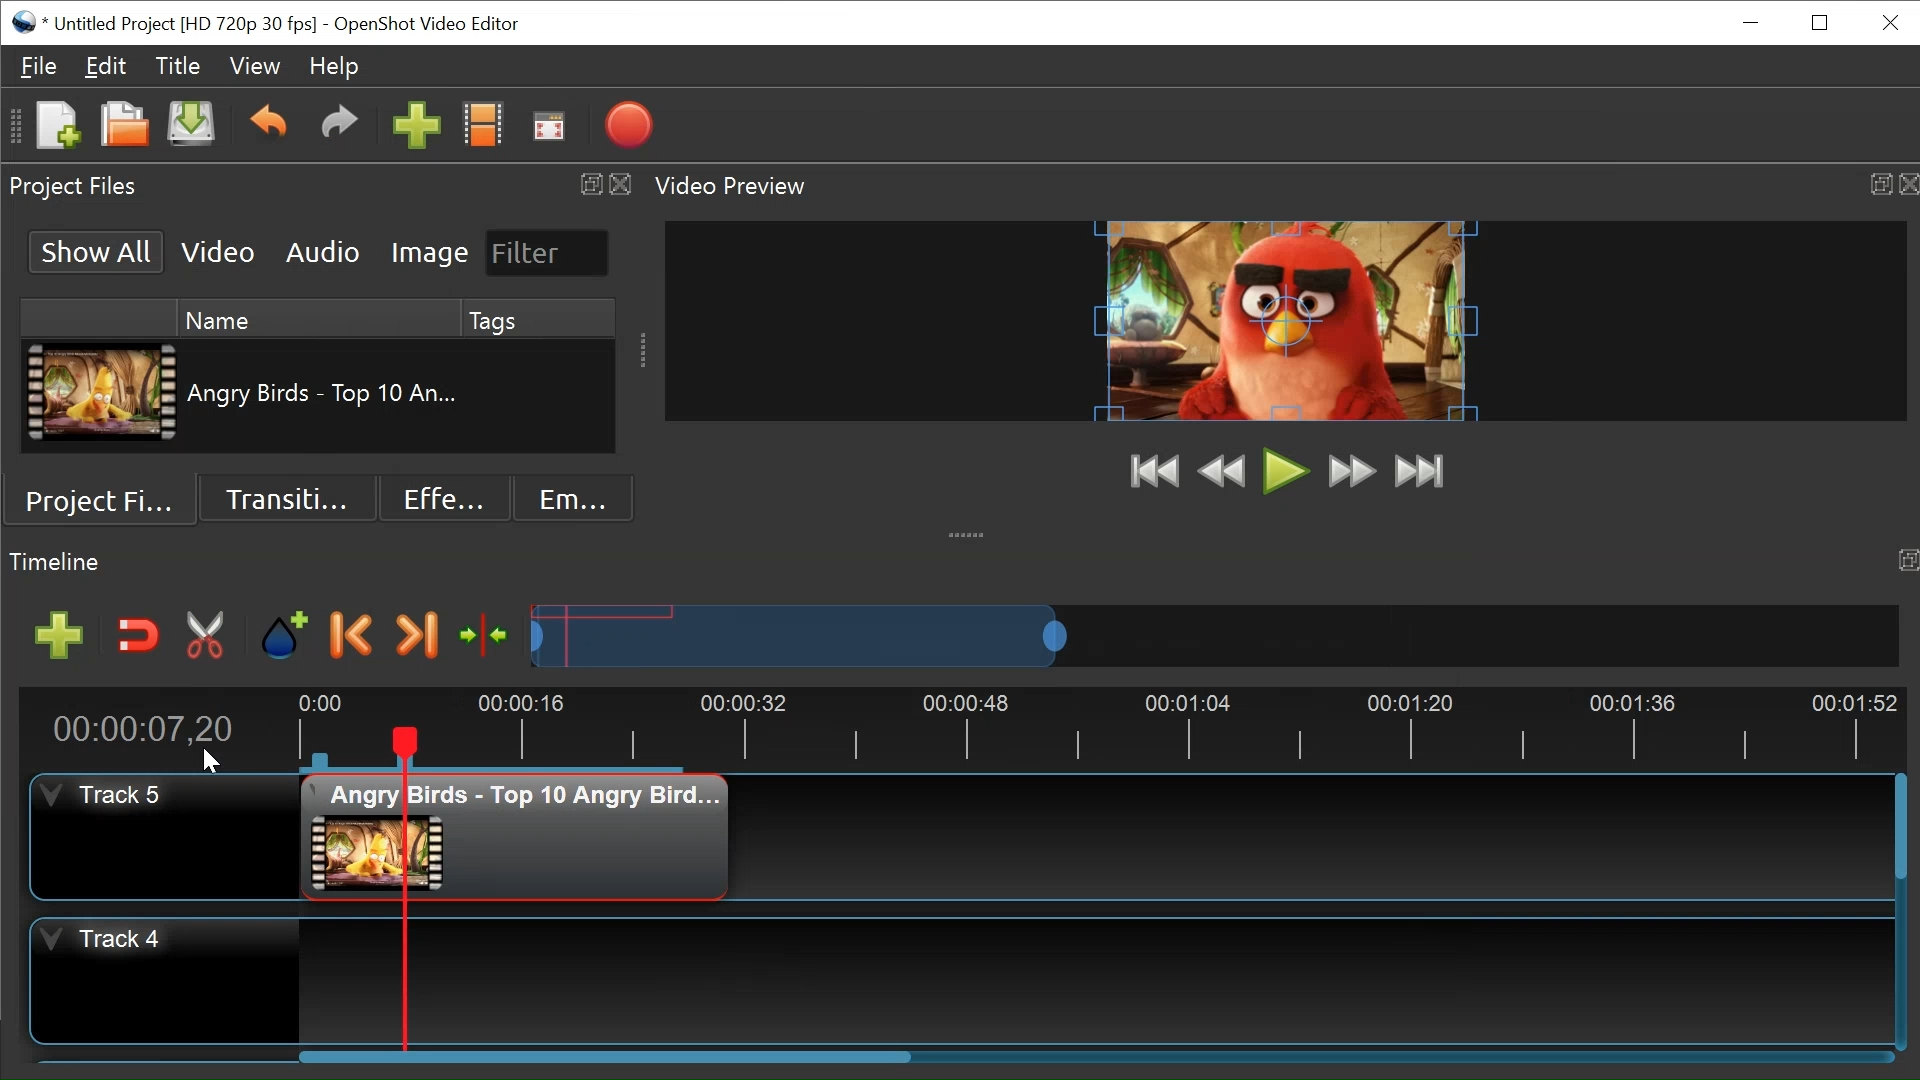 The image size is (1920, 1080). Describe the element at coordinates (141, 730) in the screenshot. I see `Current Position` at that location.